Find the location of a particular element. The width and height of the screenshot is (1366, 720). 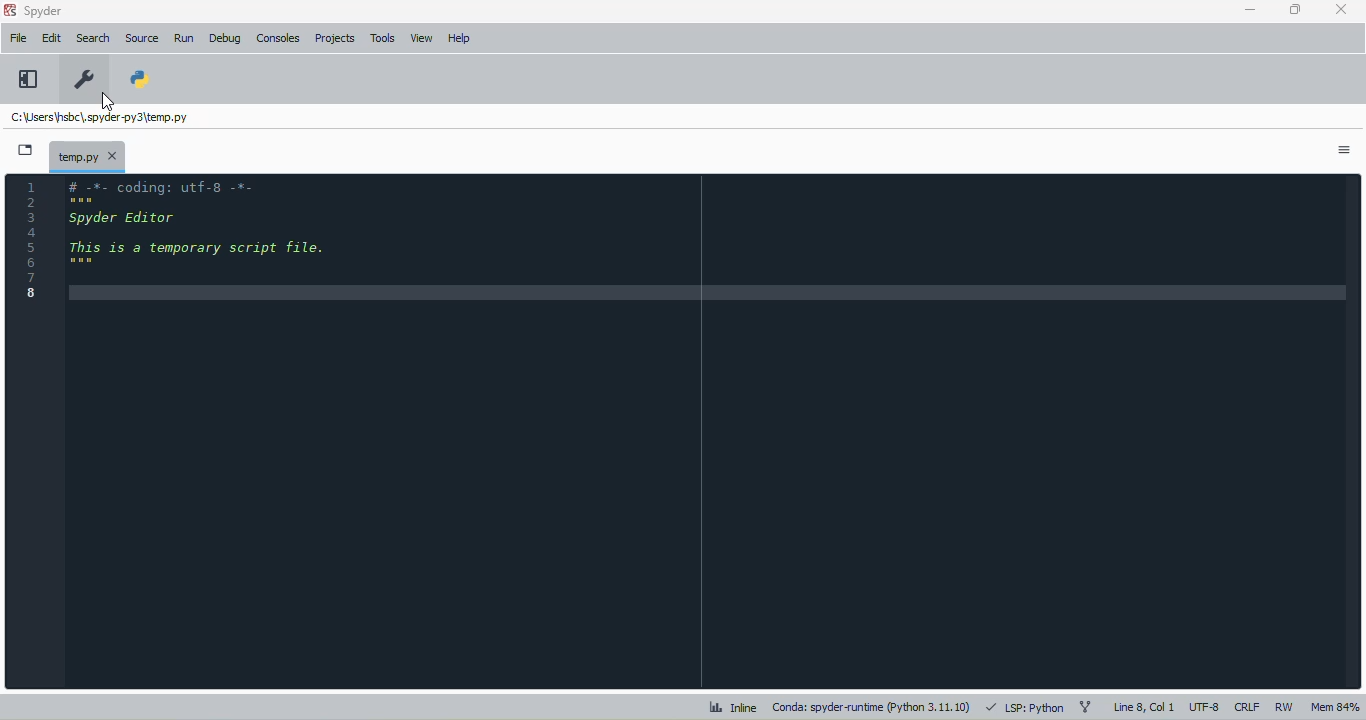

view is located at coordinates (422, 38).